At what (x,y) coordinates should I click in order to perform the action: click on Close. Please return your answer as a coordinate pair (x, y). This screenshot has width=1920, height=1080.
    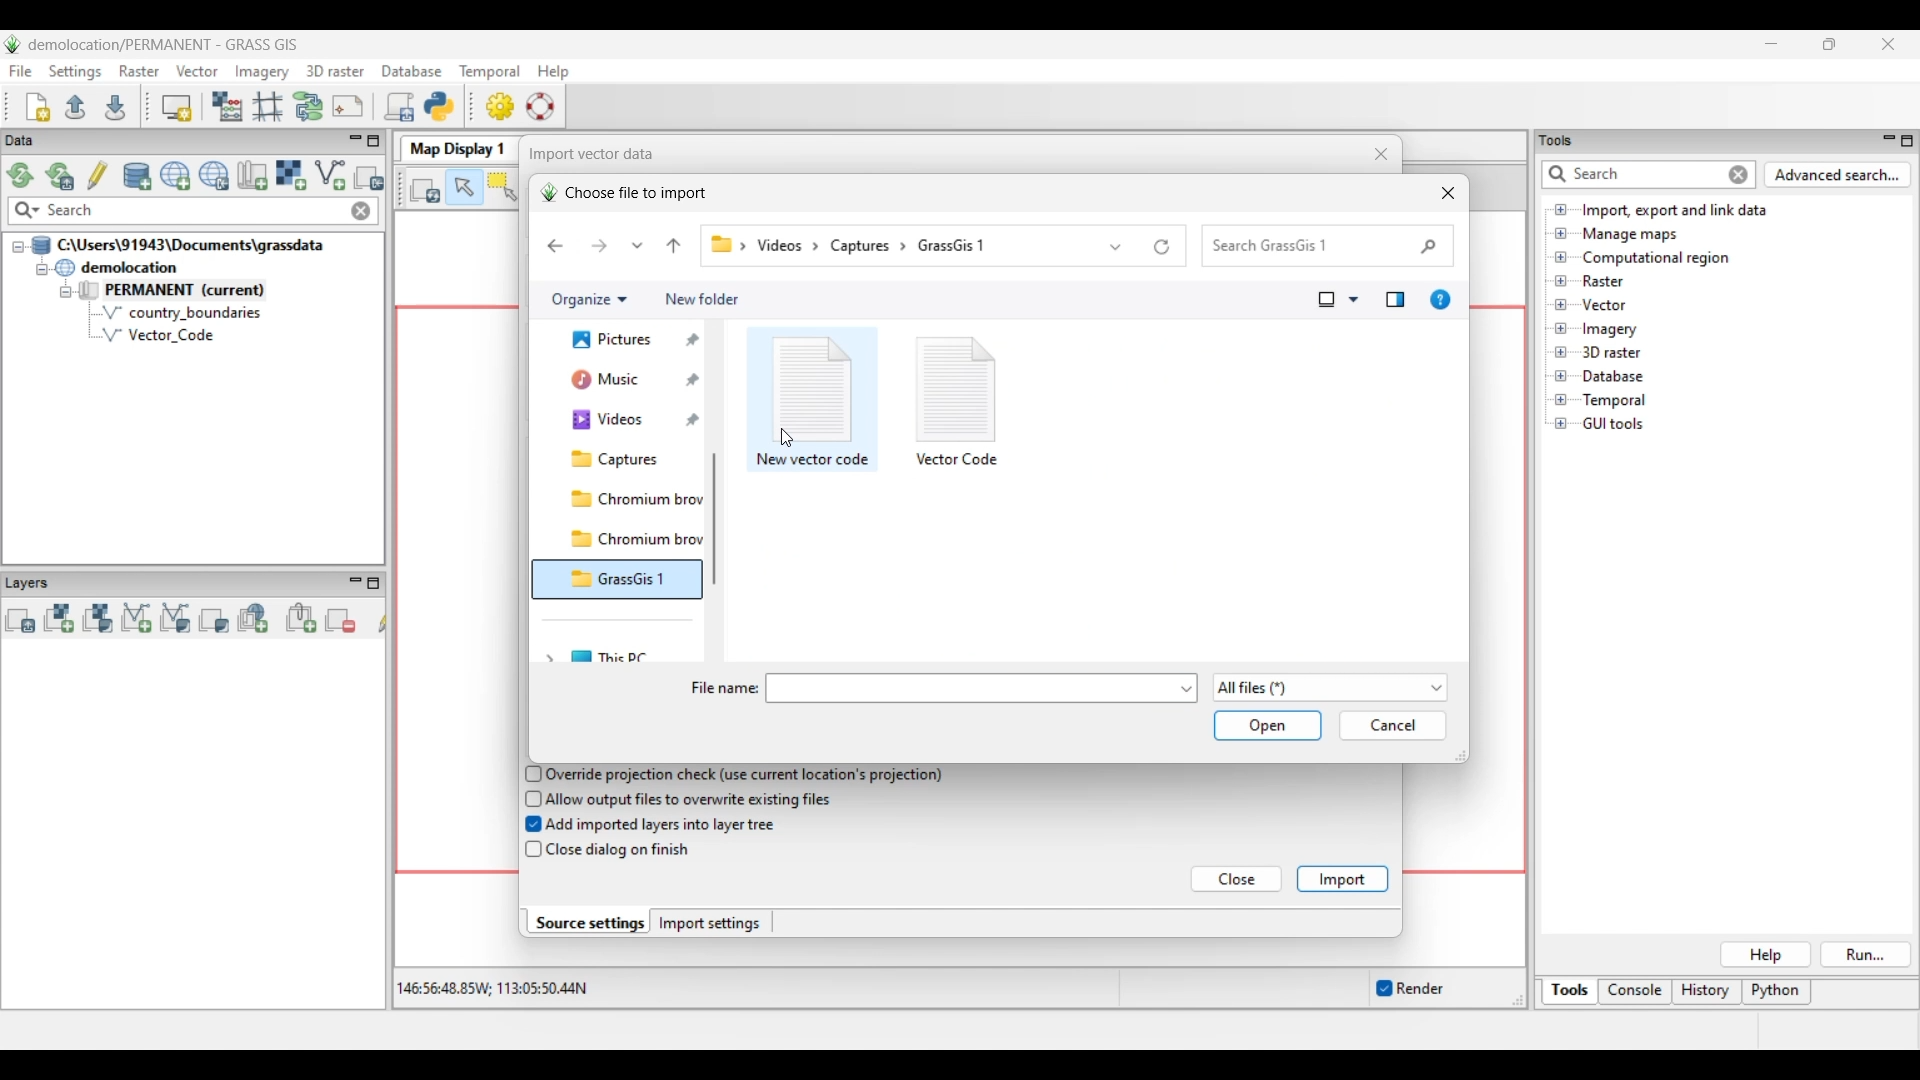
    Looking at the image, I should click on (1238, 880).